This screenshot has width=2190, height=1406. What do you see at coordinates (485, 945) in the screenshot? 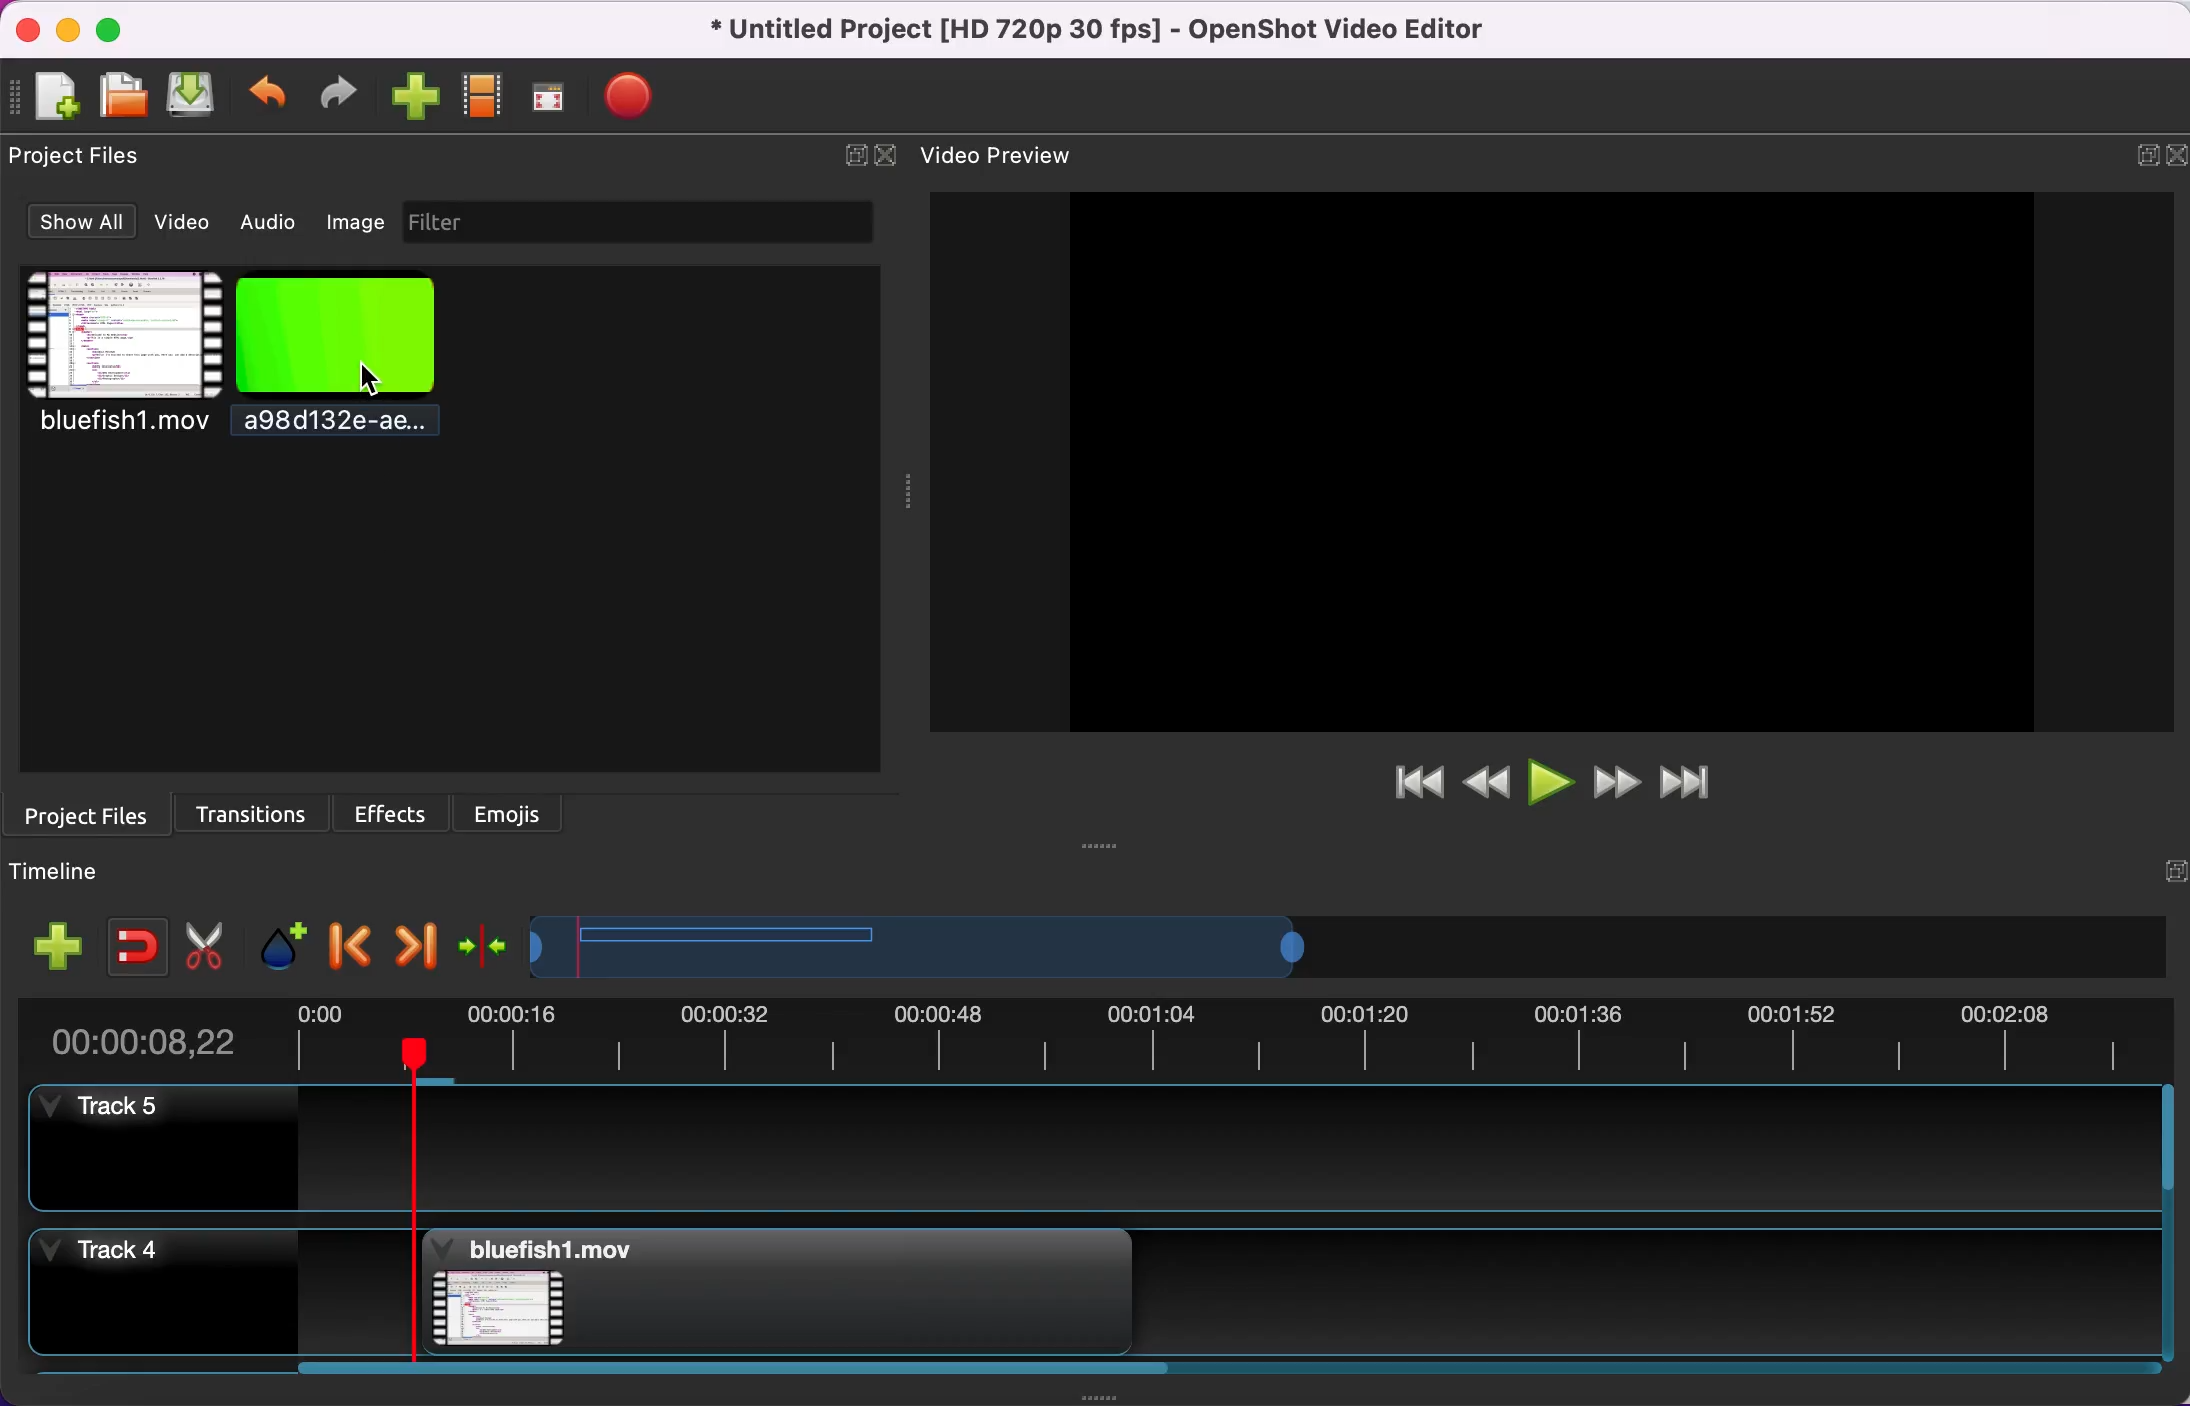
I see `center the timeline` at bounding box center [485, 945].